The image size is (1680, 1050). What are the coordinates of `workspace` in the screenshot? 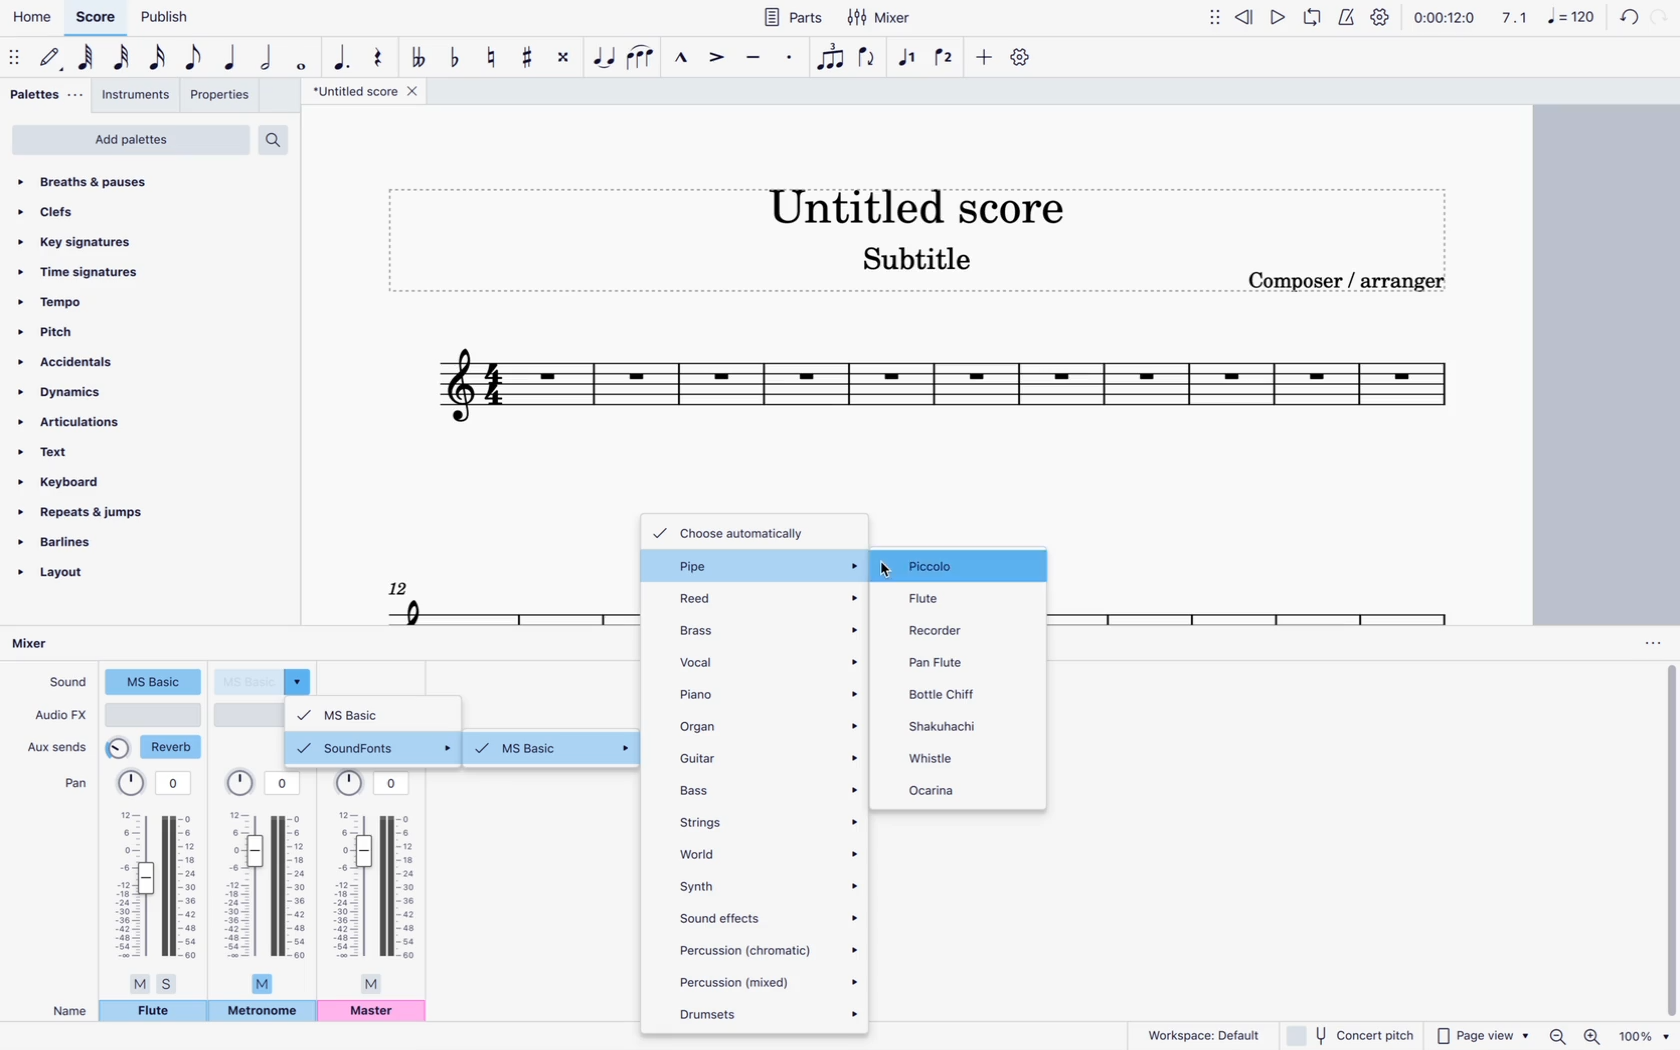 It's located at (1203, 1034).